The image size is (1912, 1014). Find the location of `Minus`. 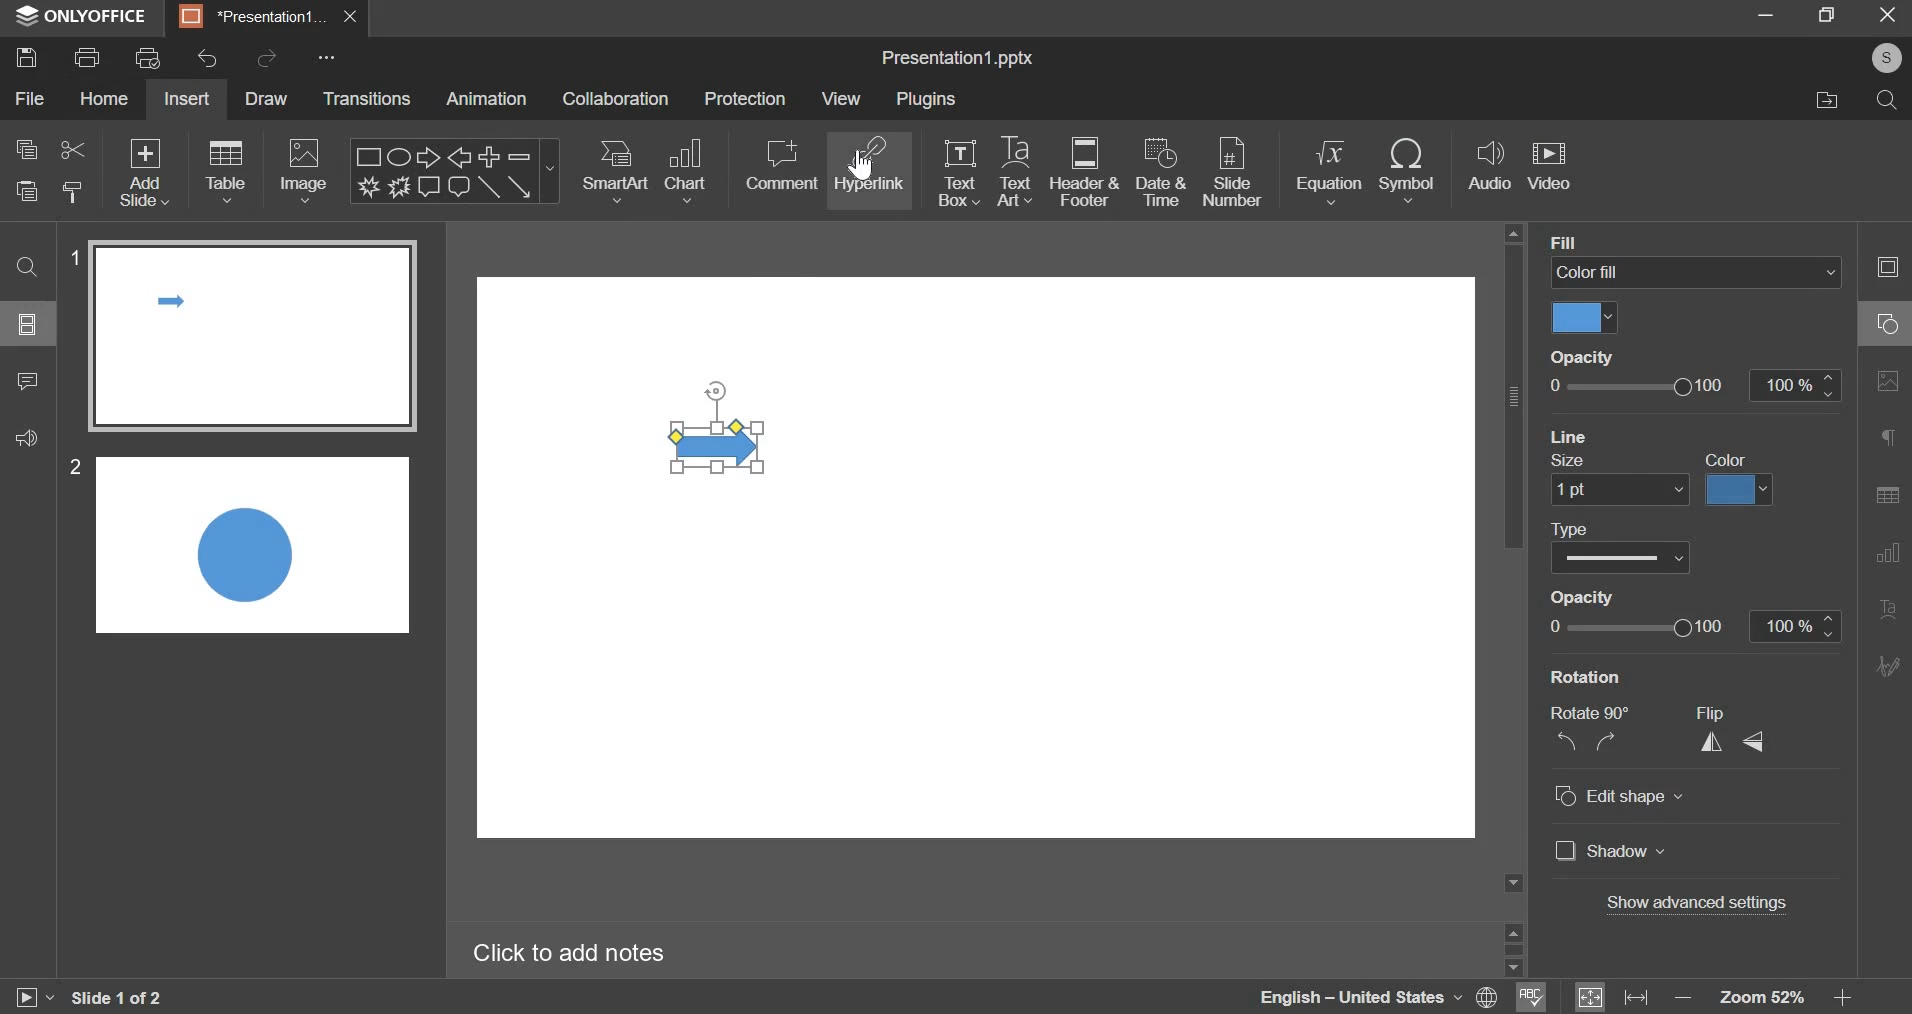

Minus is located at coordinates (520, 156).